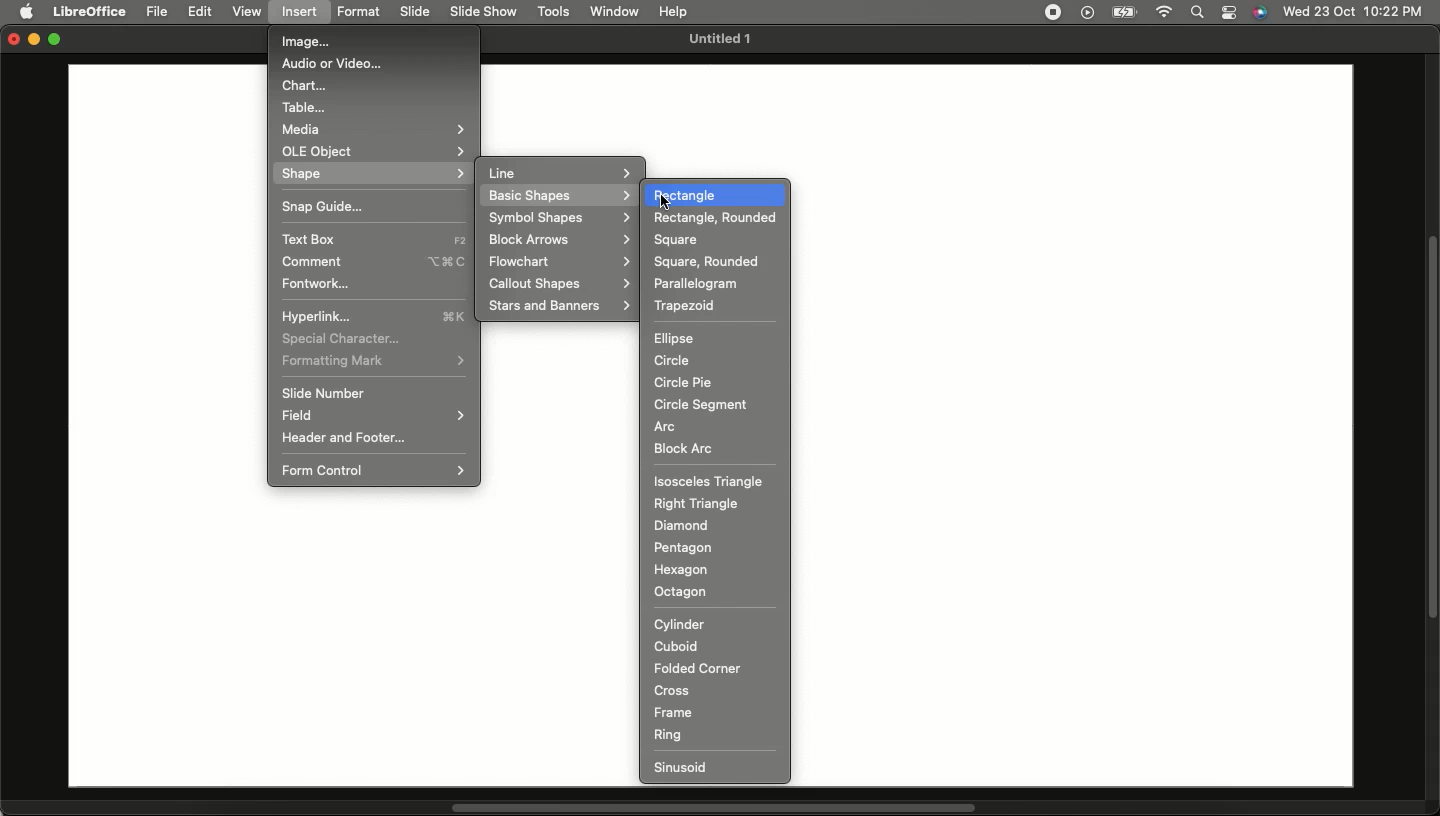 This screenshot has width=1440, height=816. I want to click on Frame, so click(675, 713).